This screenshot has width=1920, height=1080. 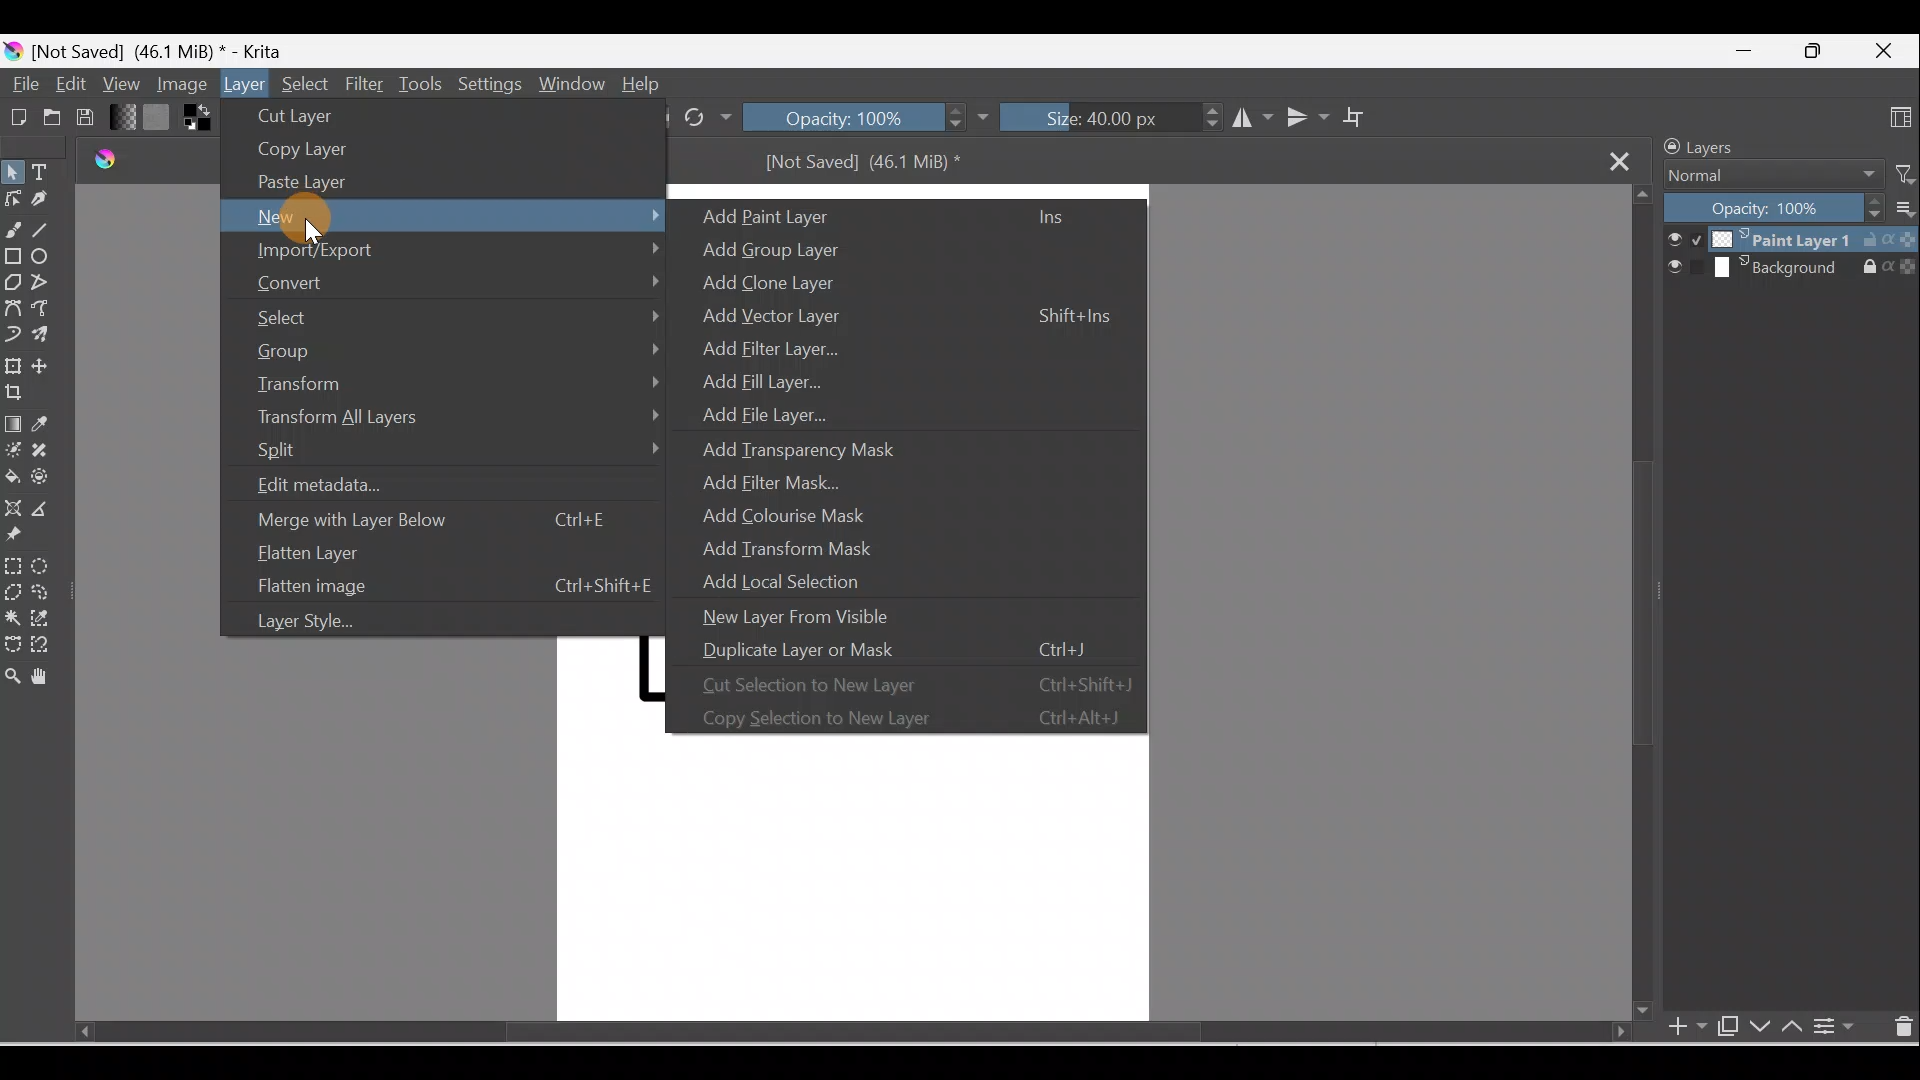 I want to click on Scroll bar, so click(x=1639, y=605).